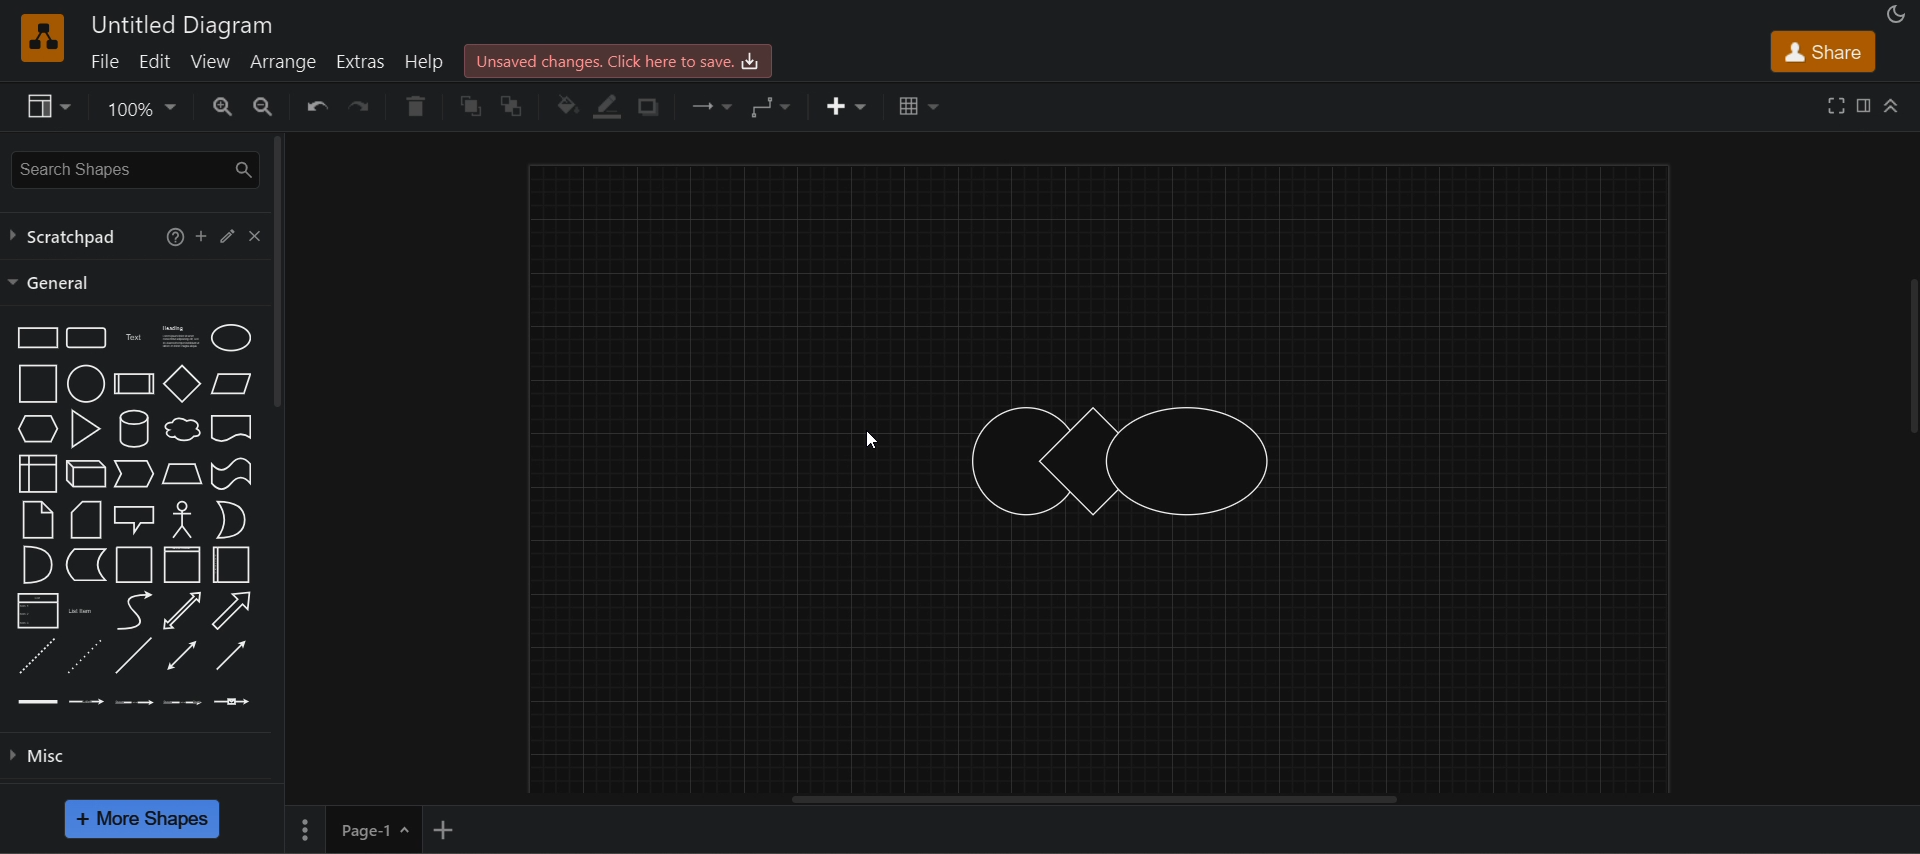  I want to click on help, so click(170, 235).